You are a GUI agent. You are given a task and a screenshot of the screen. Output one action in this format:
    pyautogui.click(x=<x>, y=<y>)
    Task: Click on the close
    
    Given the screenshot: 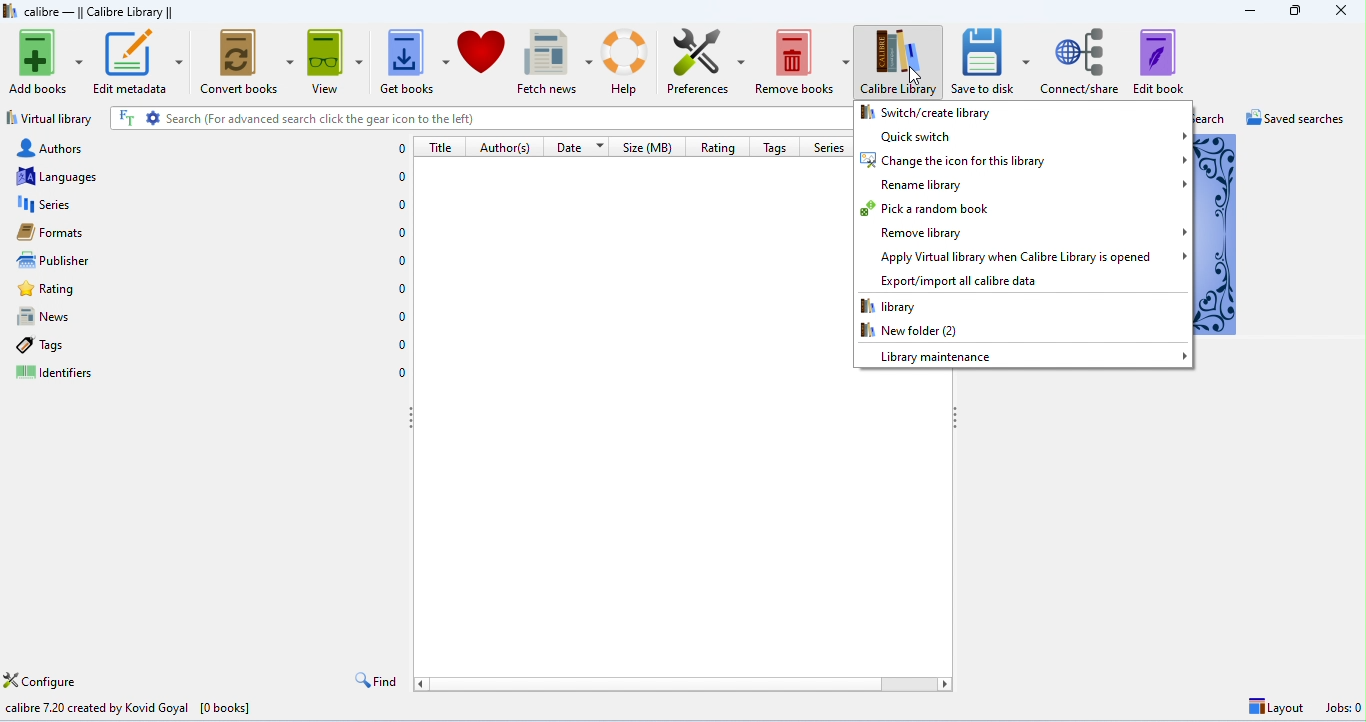 What is the action you would take?
    pyautogui.click(x=1341, y=13)
    